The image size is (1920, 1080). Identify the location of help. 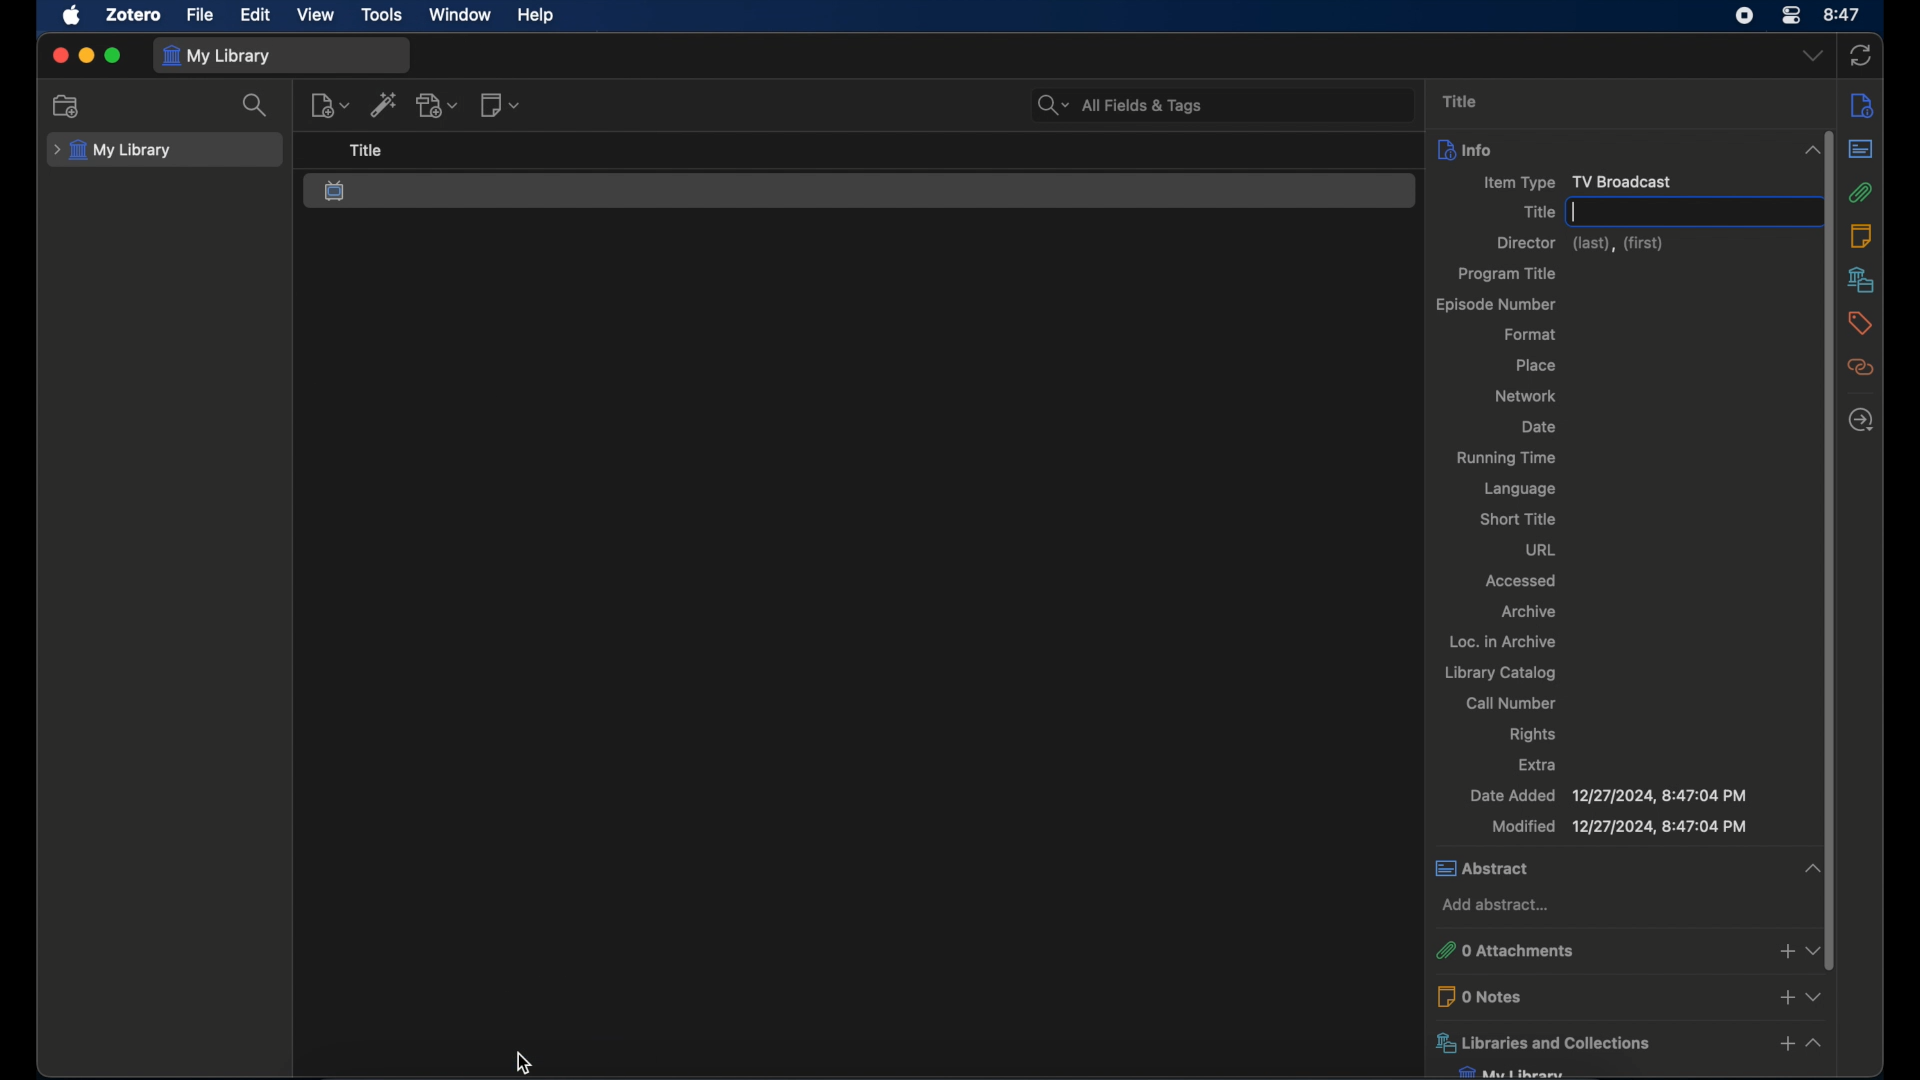
(536, 15).